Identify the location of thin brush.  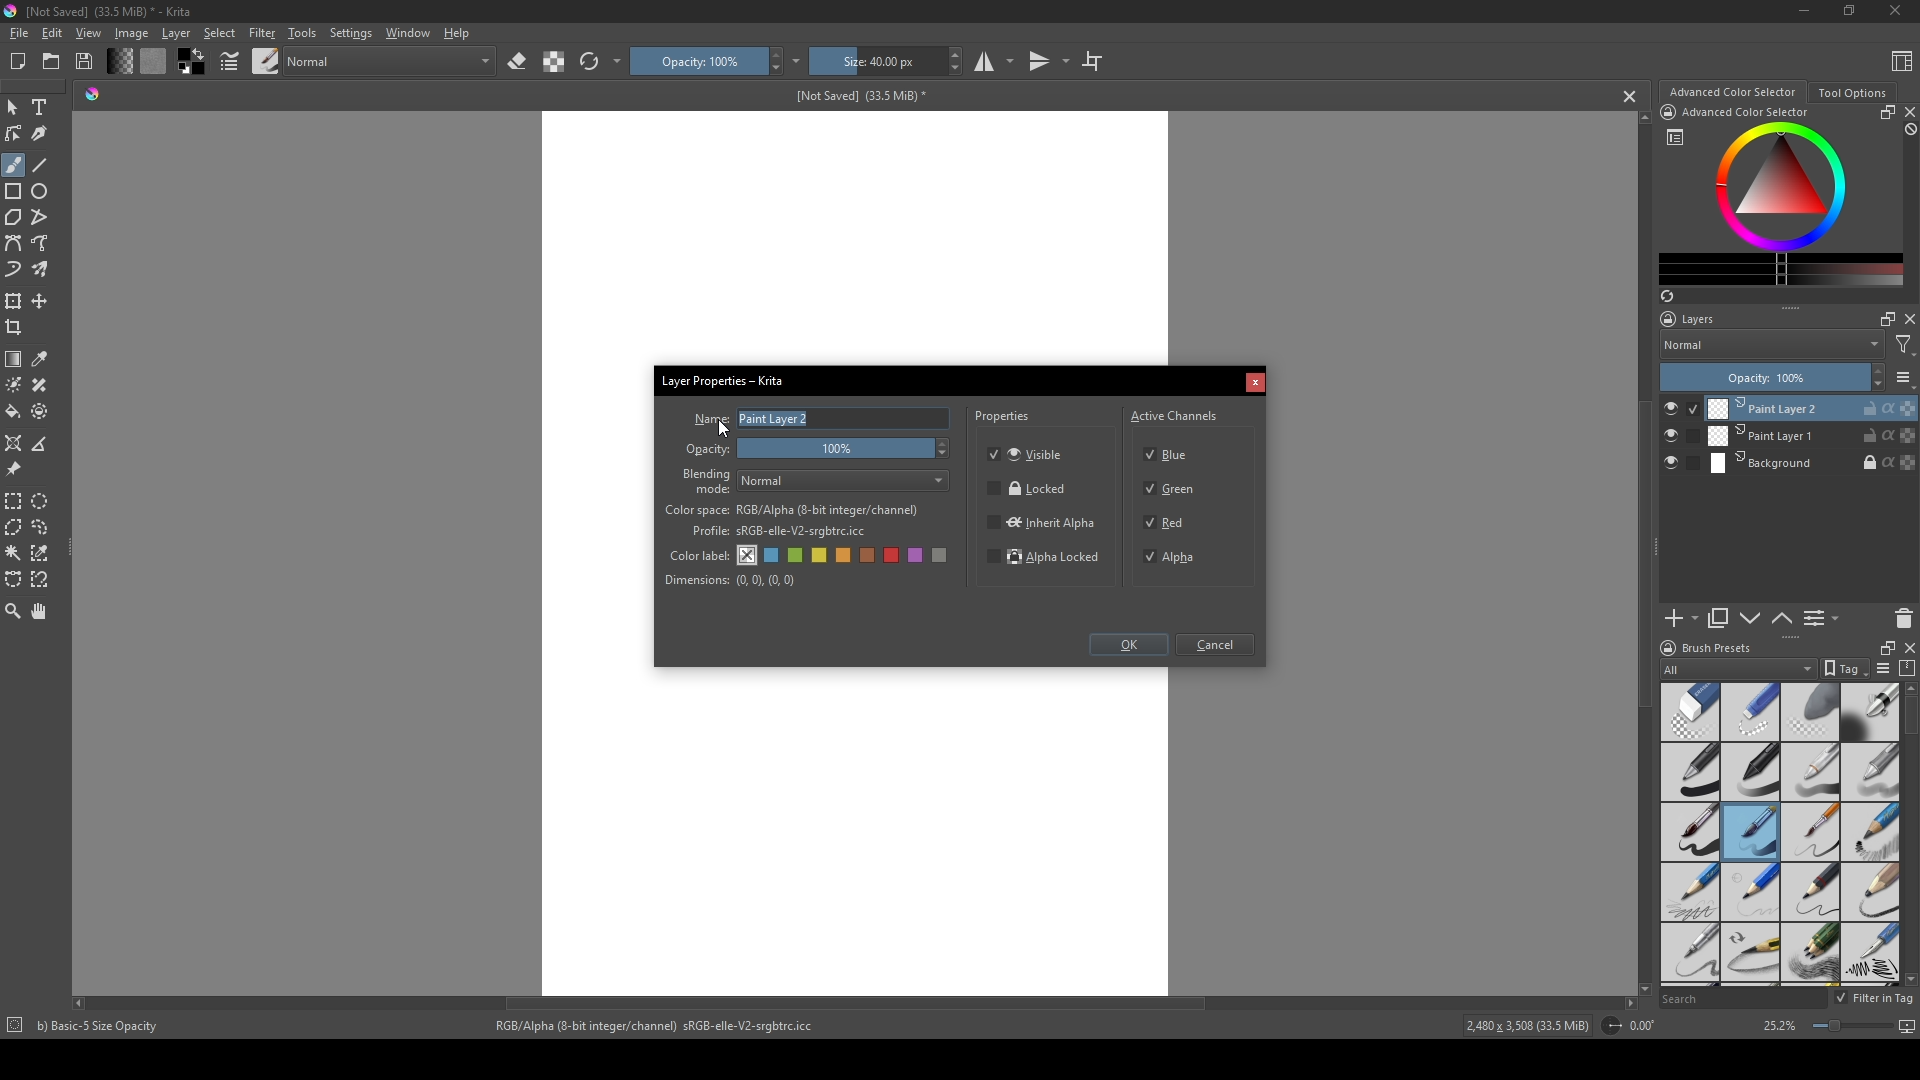
(1810, 833).